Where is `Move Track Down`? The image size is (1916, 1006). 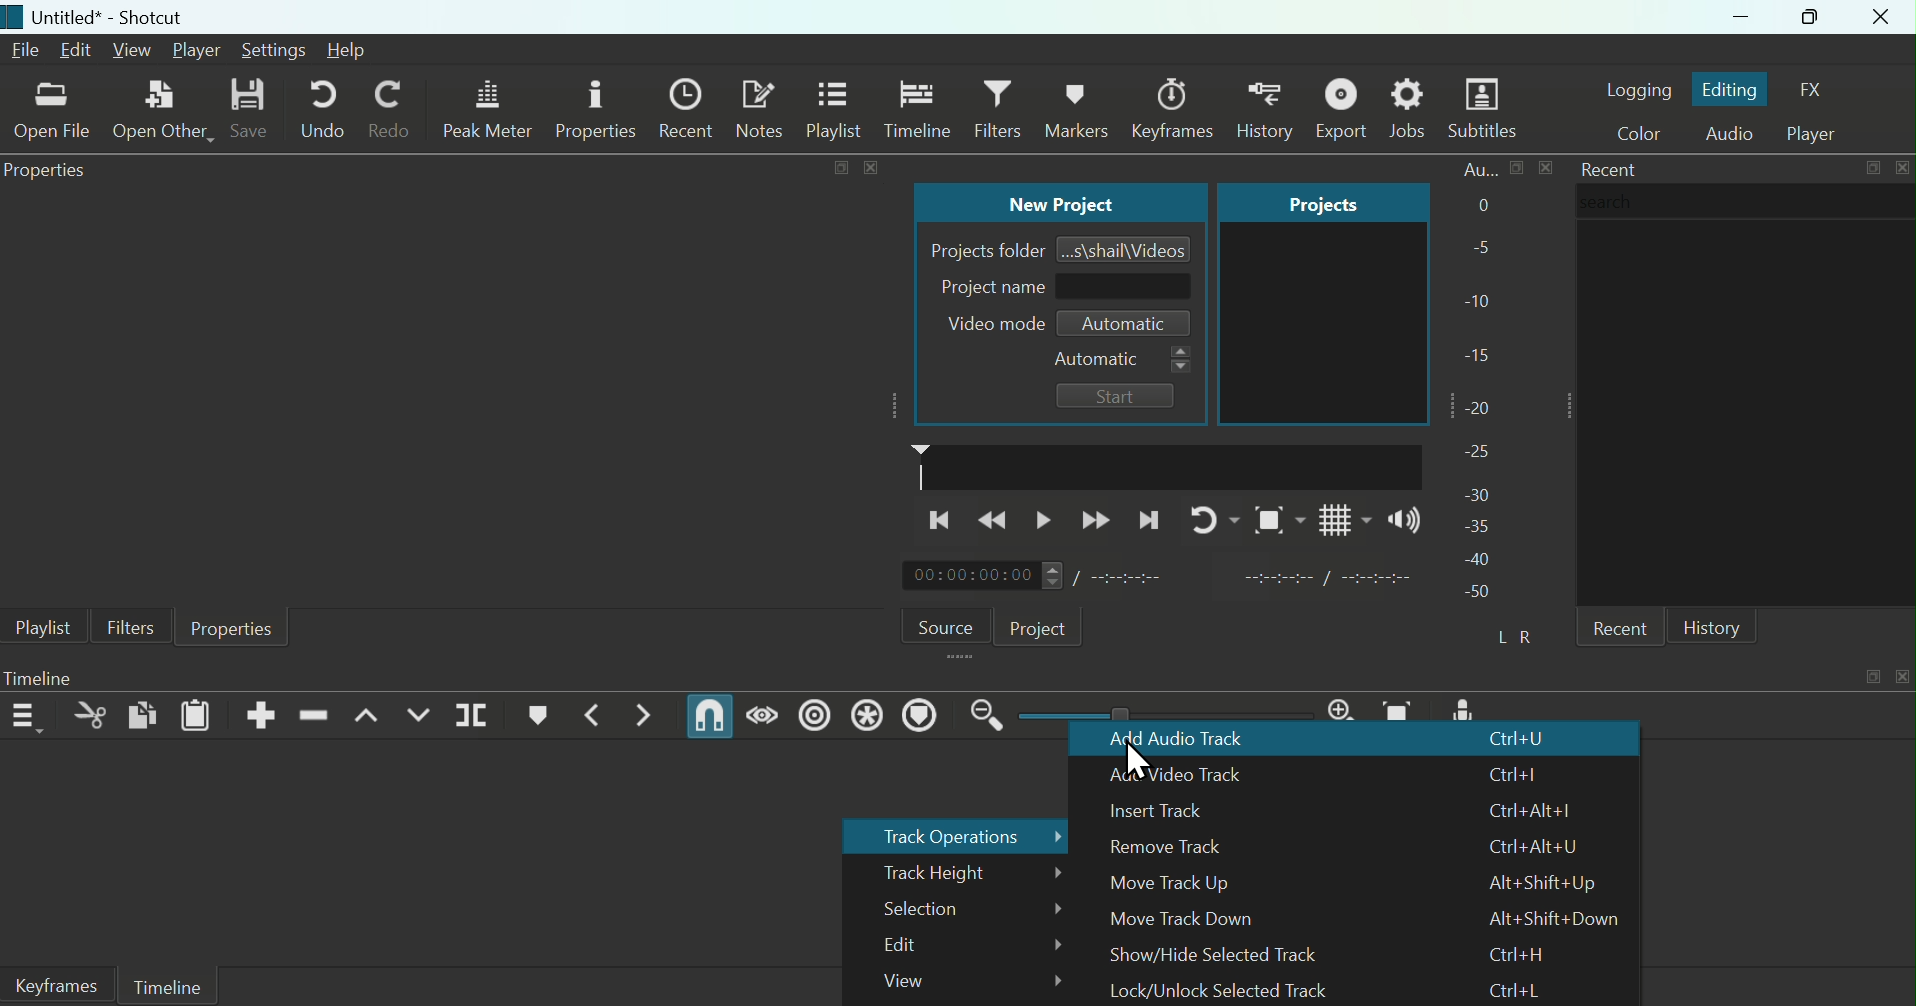
Move Track Down is located at coordinates (1187, 920).